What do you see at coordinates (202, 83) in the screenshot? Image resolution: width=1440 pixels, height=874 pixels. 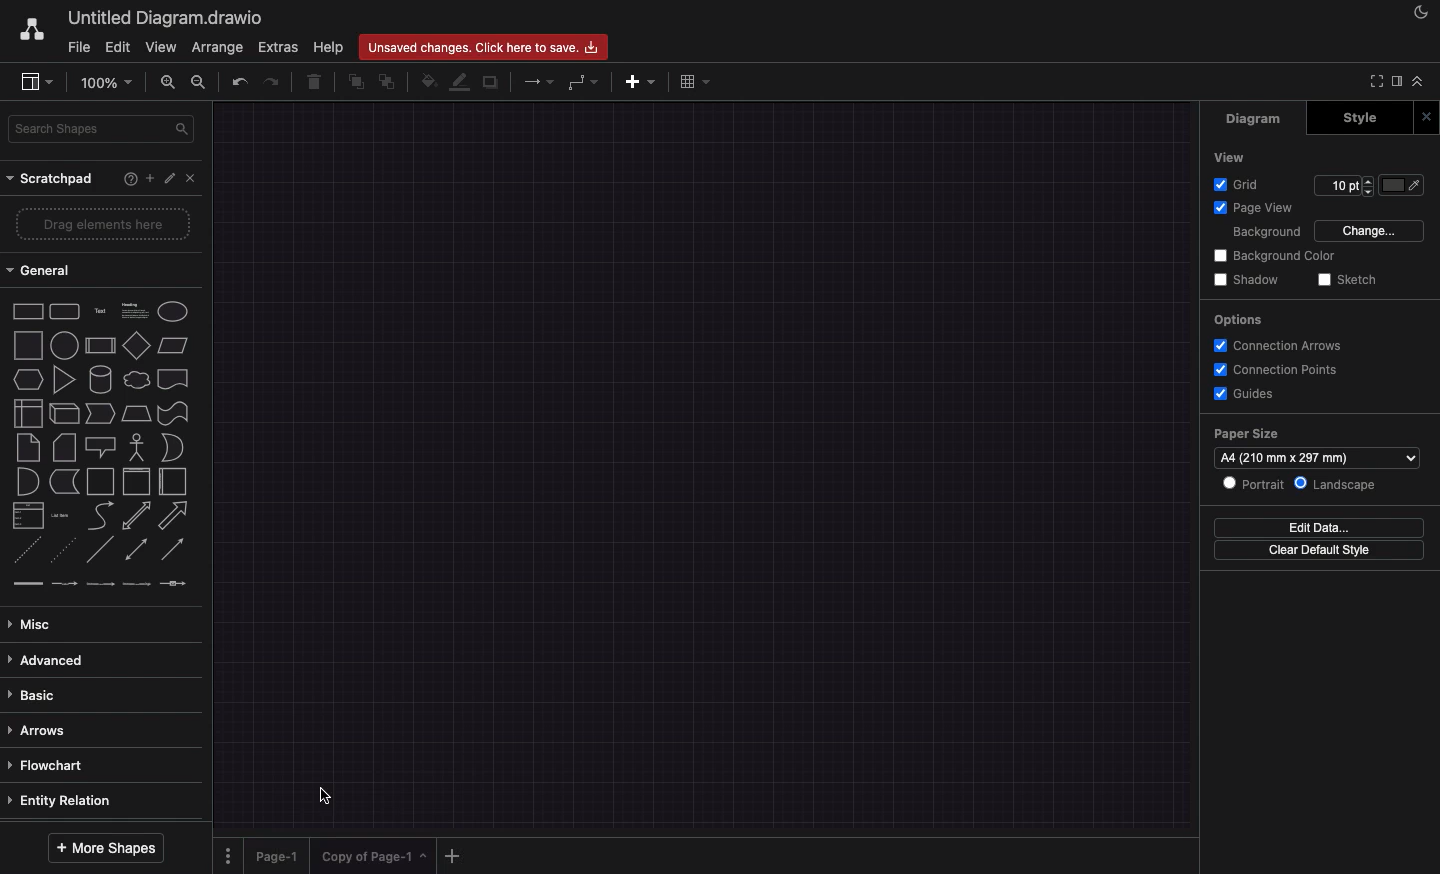 I see `zoom out` at bounding box center [202, 83].